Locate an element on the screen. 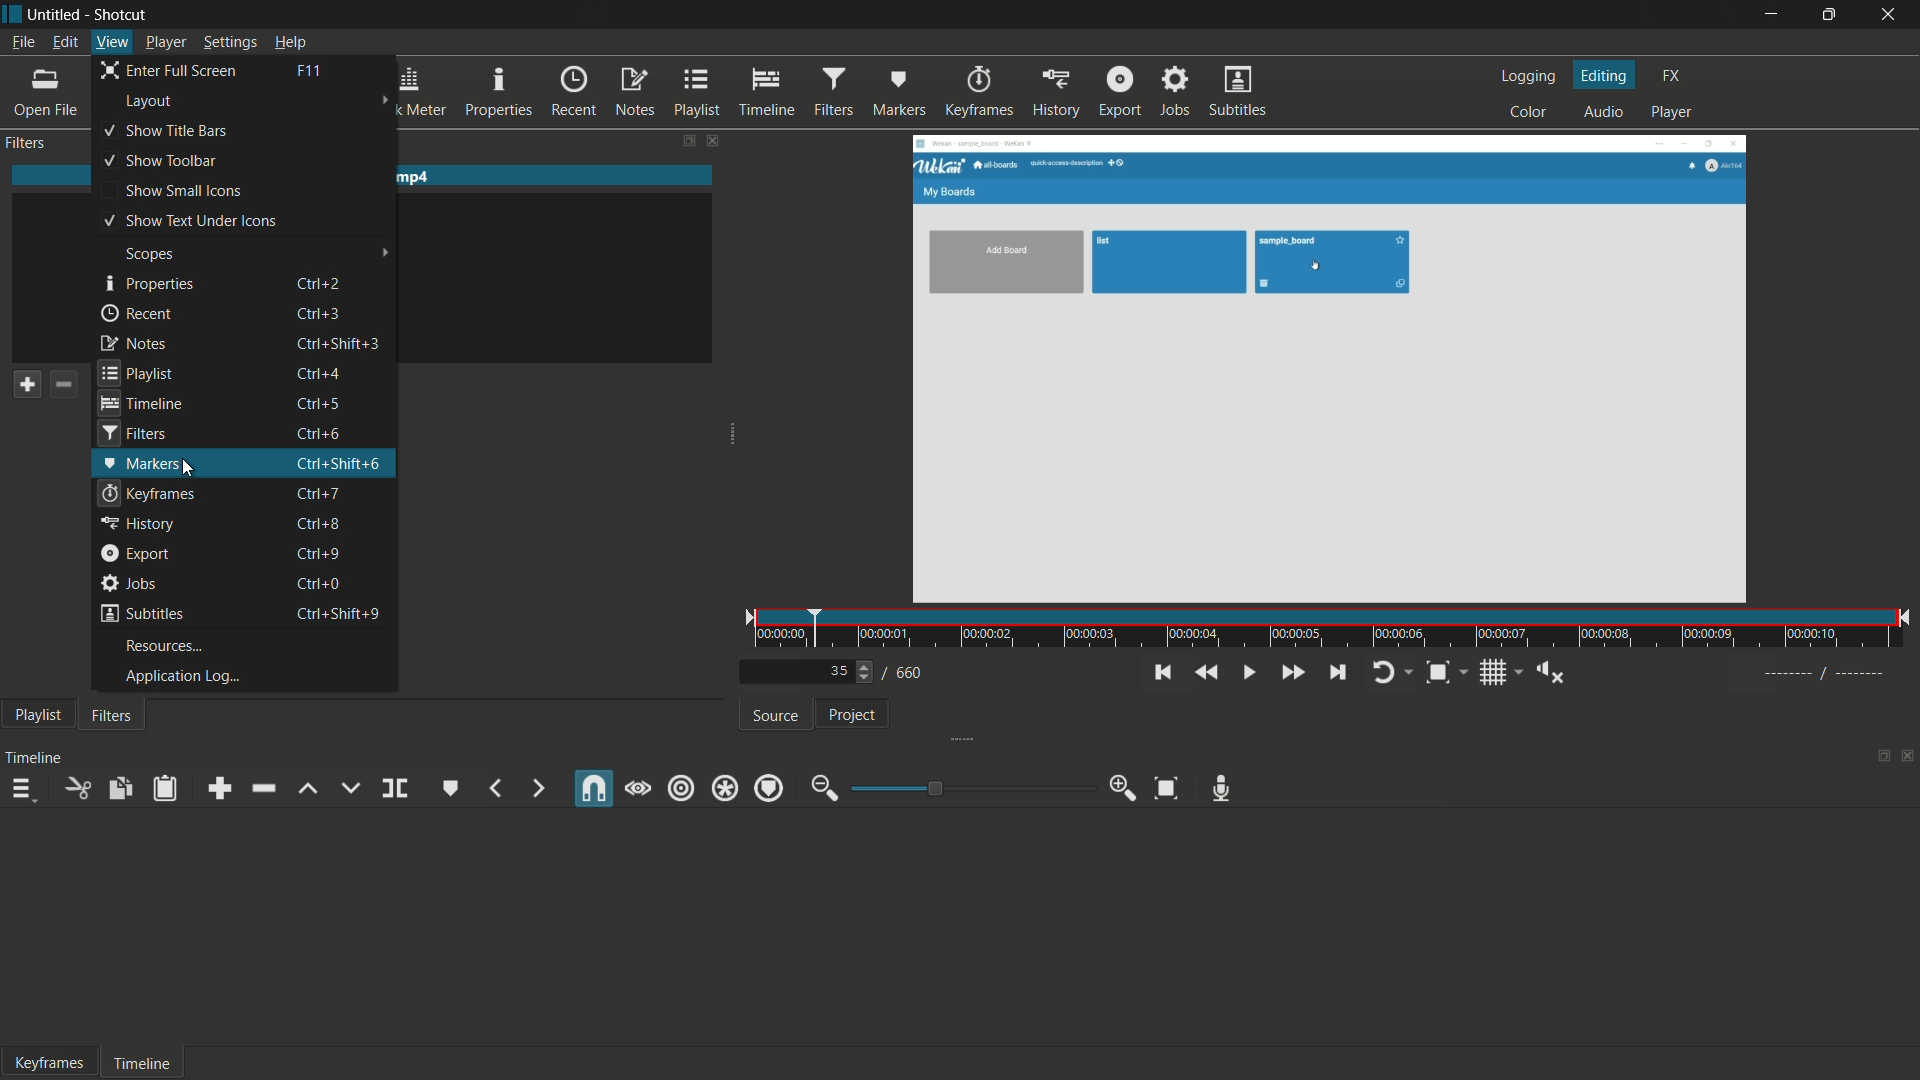  previous marker is located at coordinates (500, 788).